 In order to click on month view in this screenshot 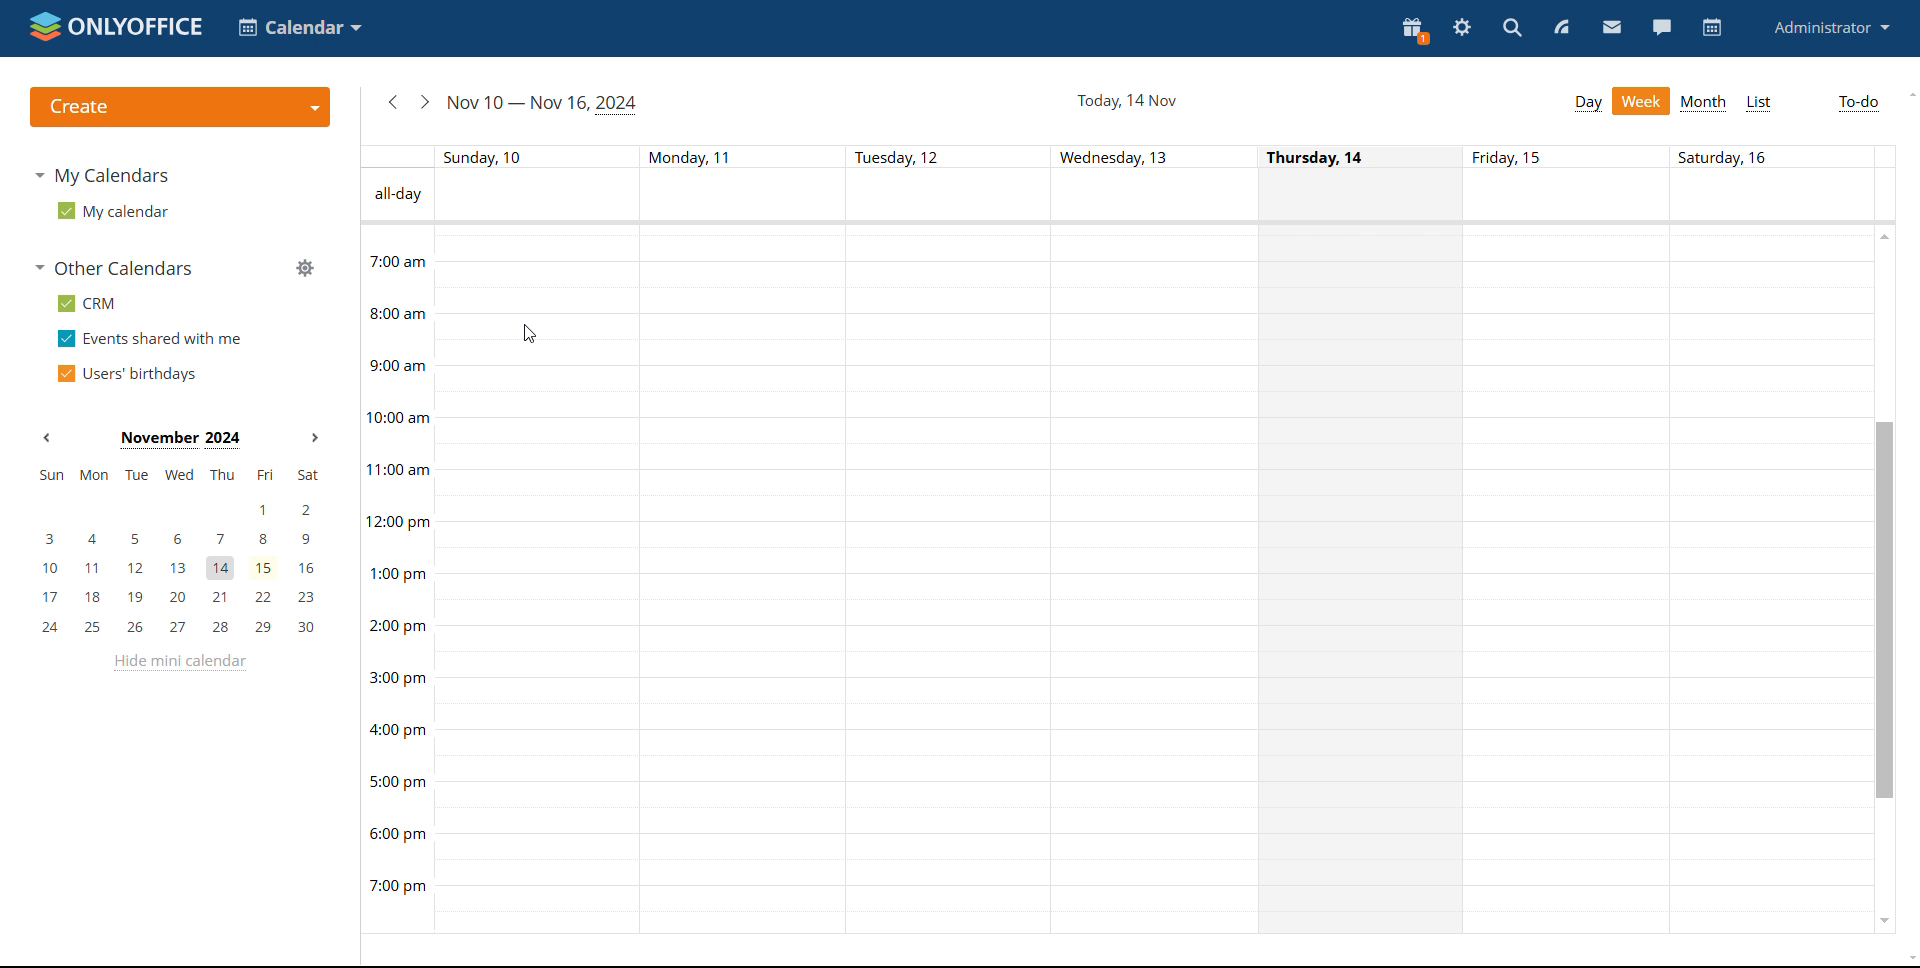, I will do `click(1704, 104)`.